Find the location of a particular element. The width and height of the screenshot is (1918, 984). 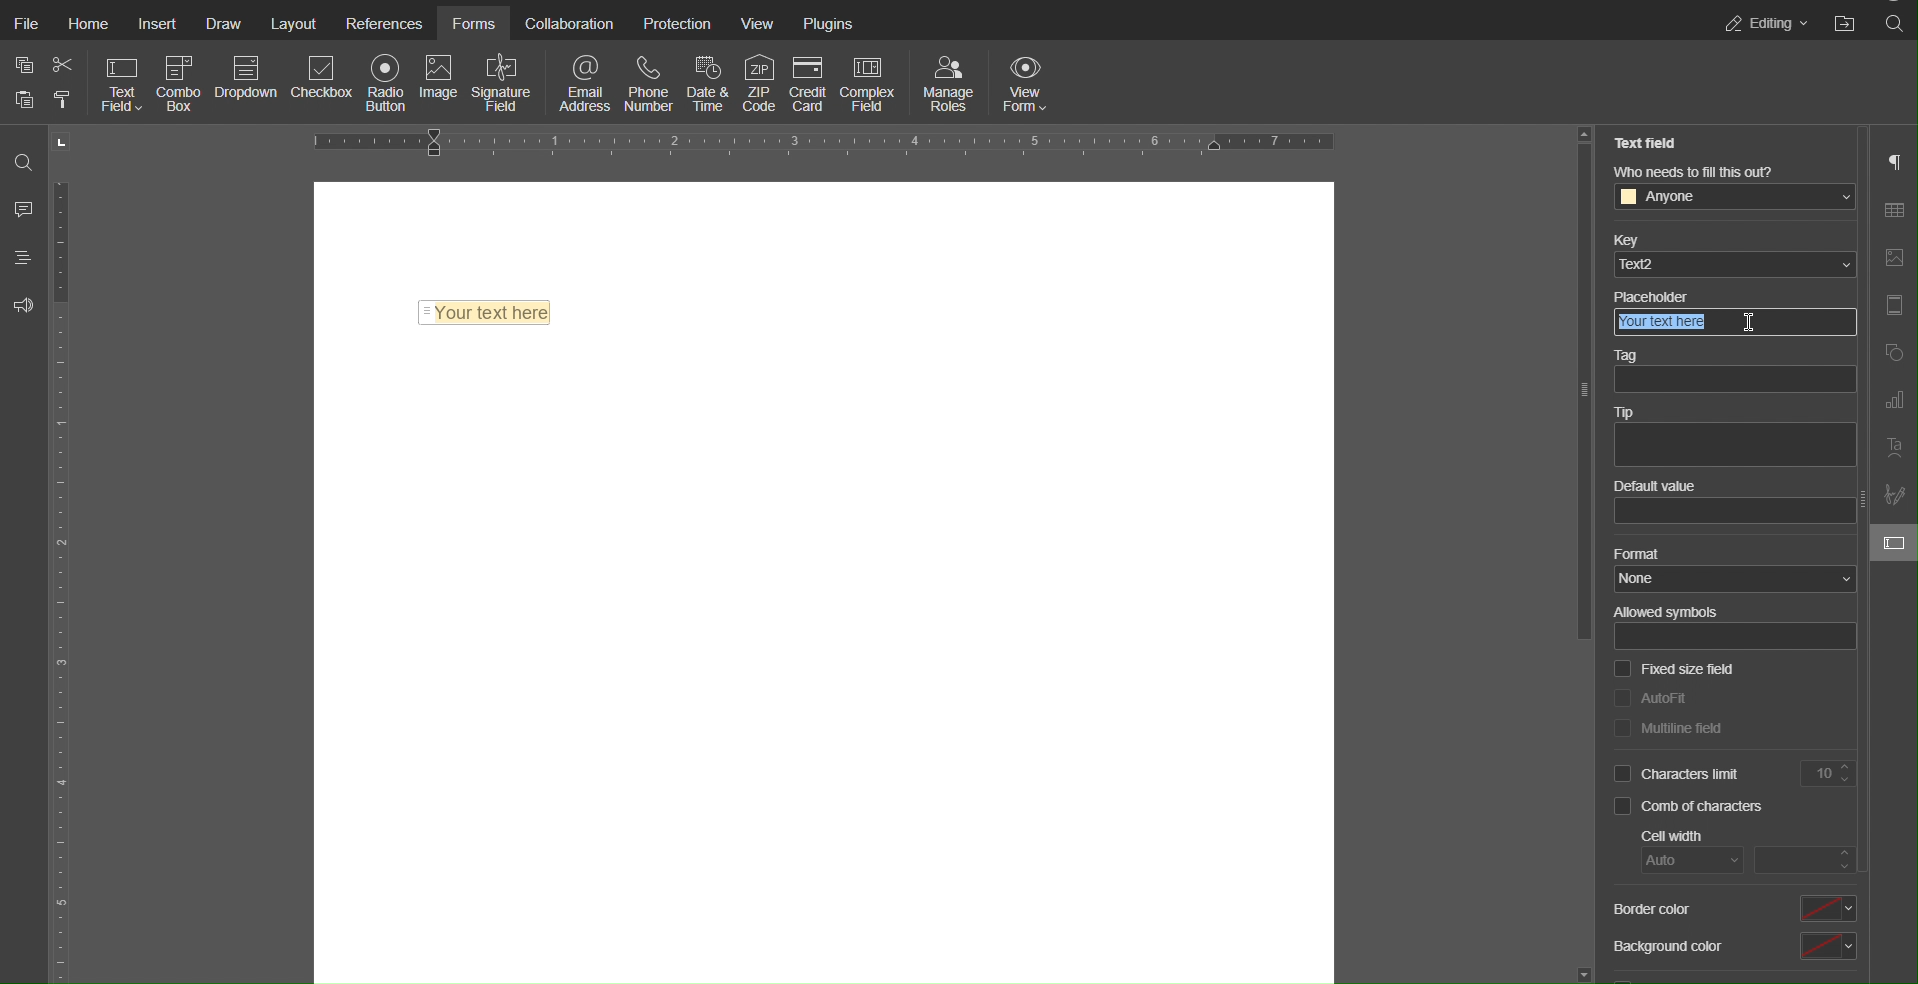

Background color is located at coordinates (1735, 945).